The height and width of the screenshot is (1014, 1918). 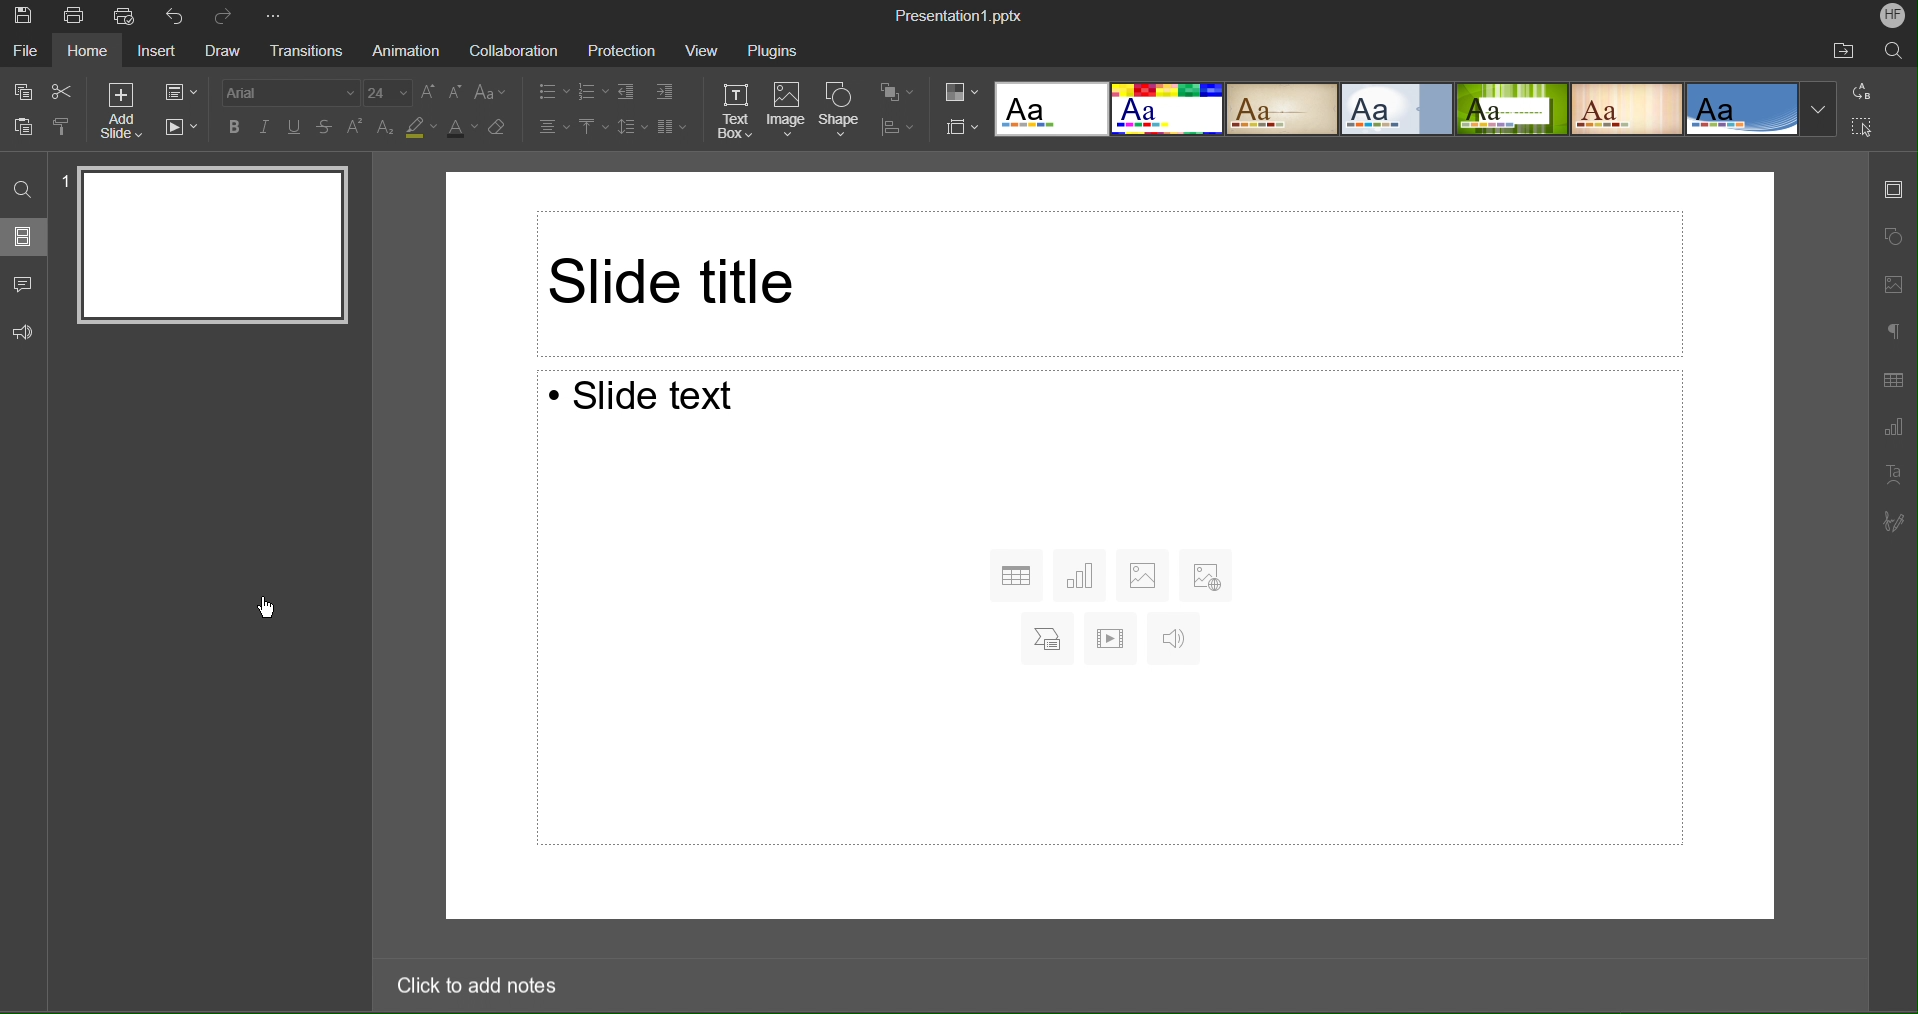 What do you see at coordinates (1890, 16) in the screenshot?
I see `Account` at bounding box center [1890, 16].